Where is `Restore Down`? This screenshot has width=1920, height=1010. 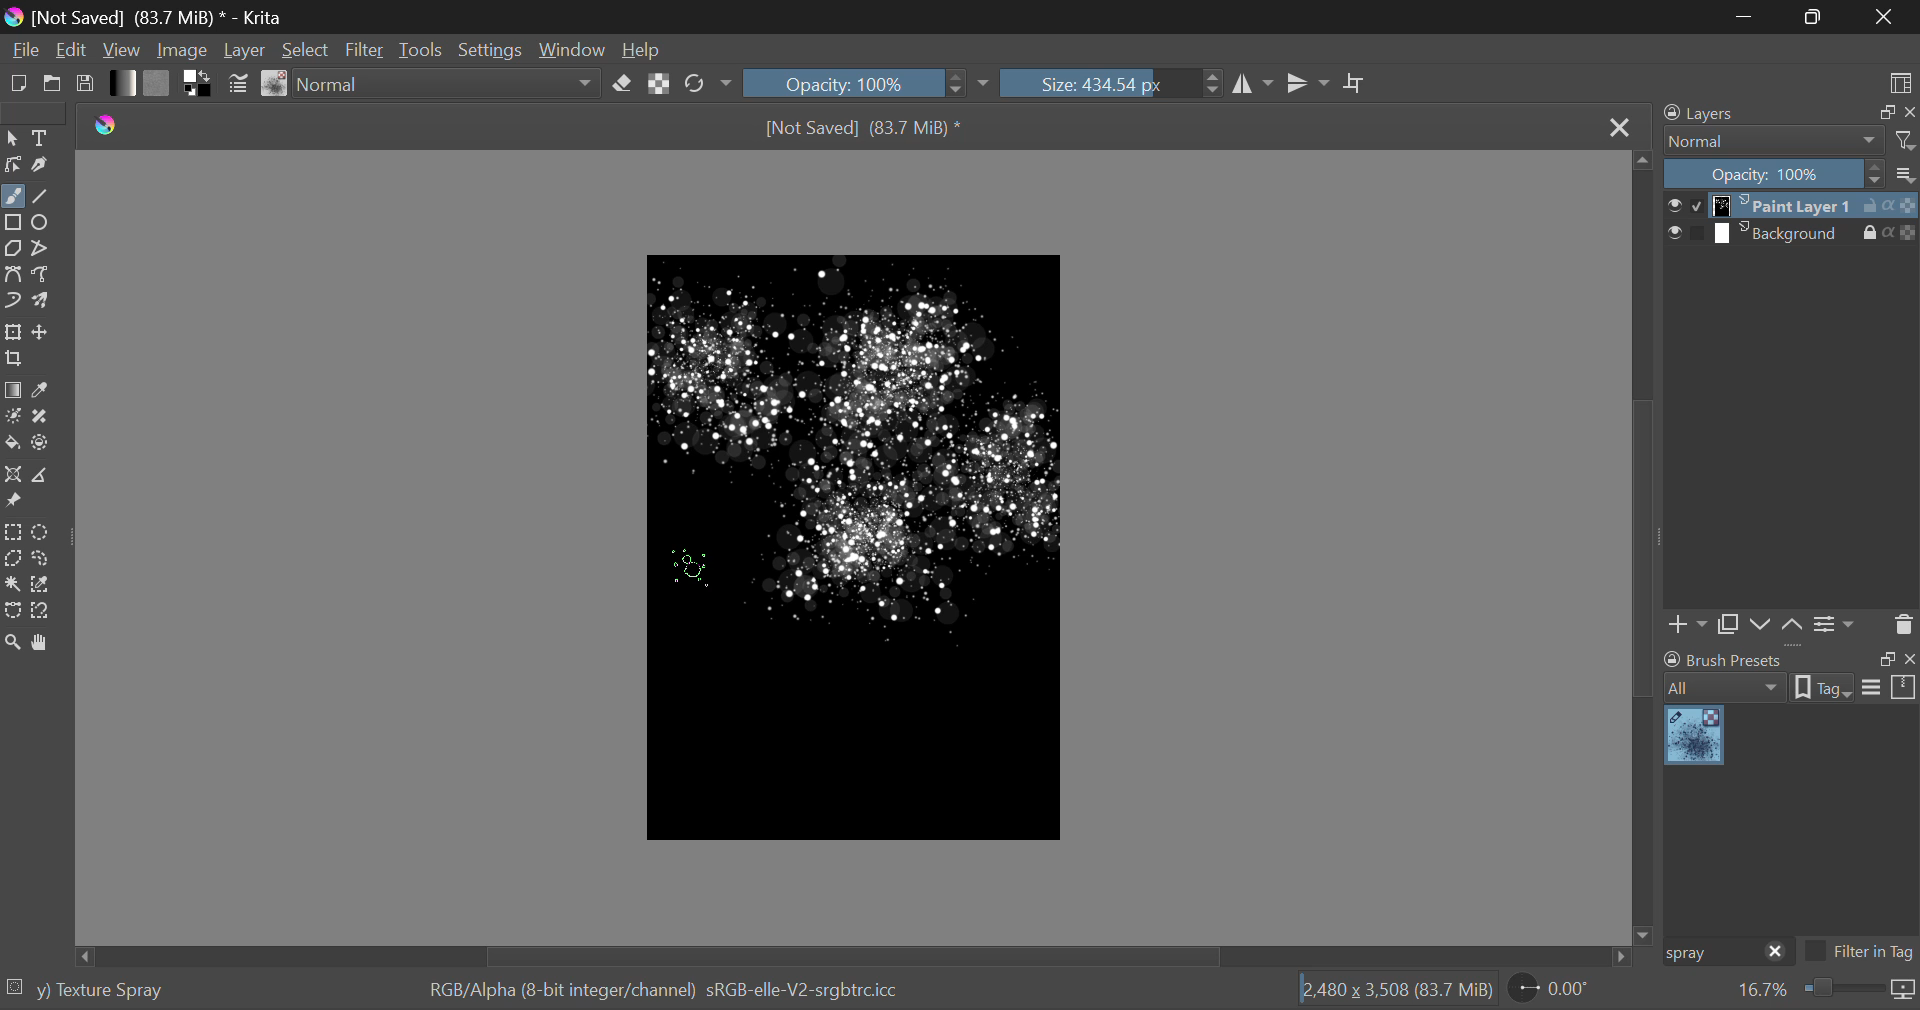 Restore Down is located at coordinates (1750, 16).